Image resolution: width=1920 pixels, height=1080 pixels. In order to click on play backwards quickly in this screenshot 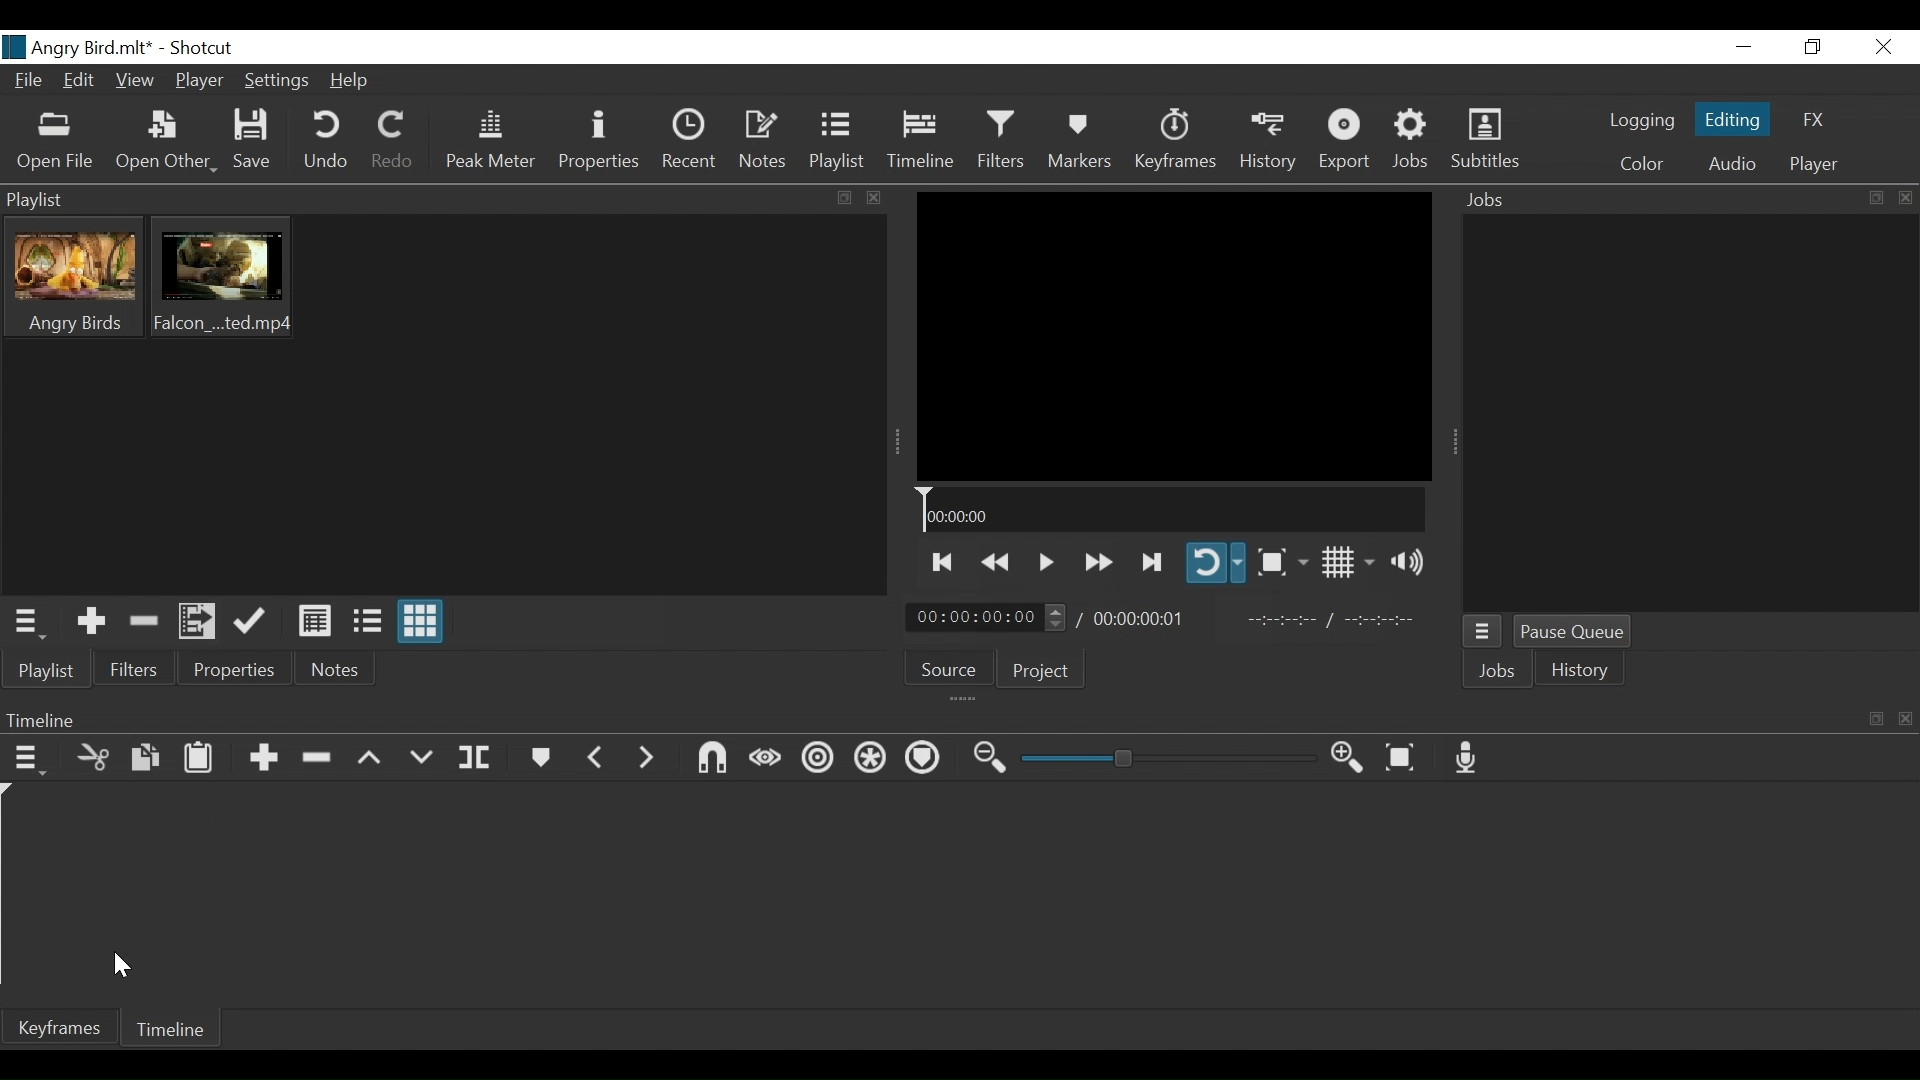, I will do `click(997, 561)`.